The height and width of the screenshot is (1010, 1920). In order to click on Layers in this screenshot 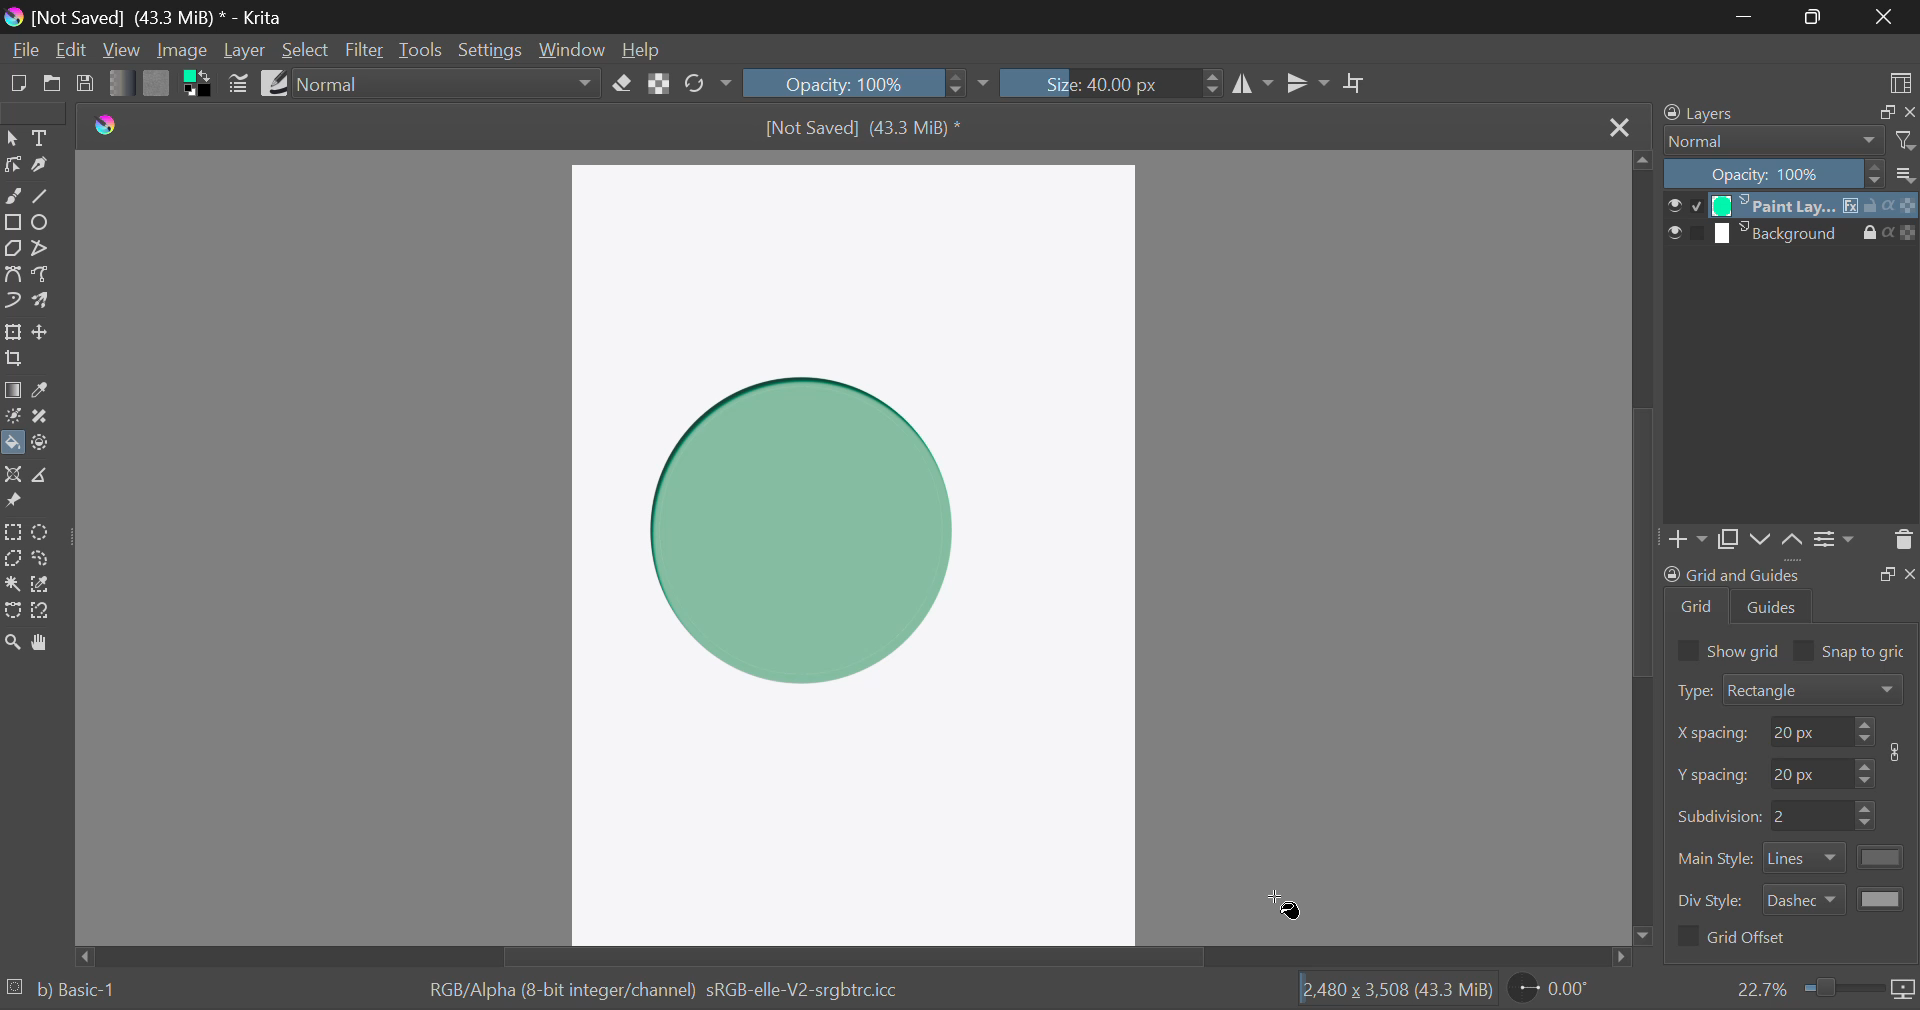, I will do `click(1790, 220)`.